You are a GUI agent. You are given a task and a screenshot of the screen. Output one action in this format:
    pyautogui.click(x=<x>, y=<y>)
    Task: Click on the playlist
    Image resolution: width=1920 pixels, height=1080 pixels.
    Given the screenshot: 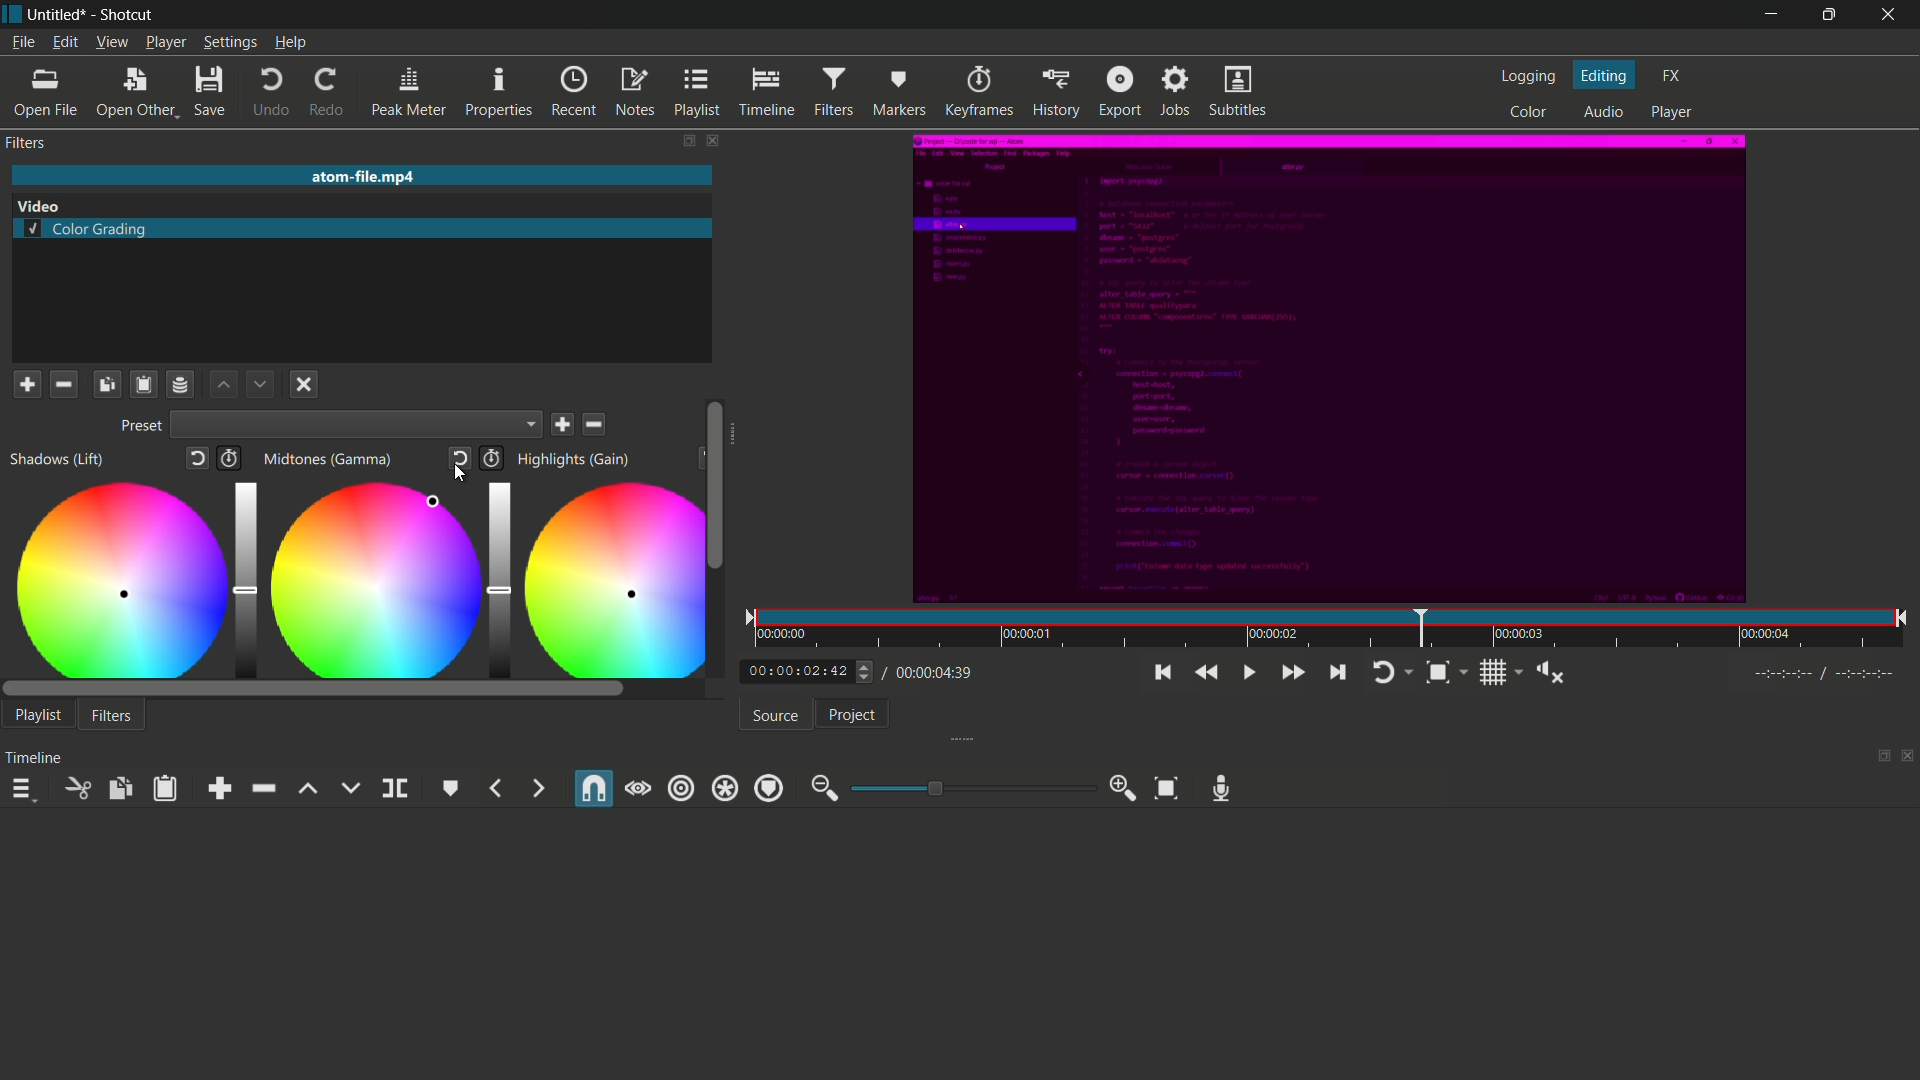 What is the action you would take?
    pyautogui.click(x=696, y=92)
    